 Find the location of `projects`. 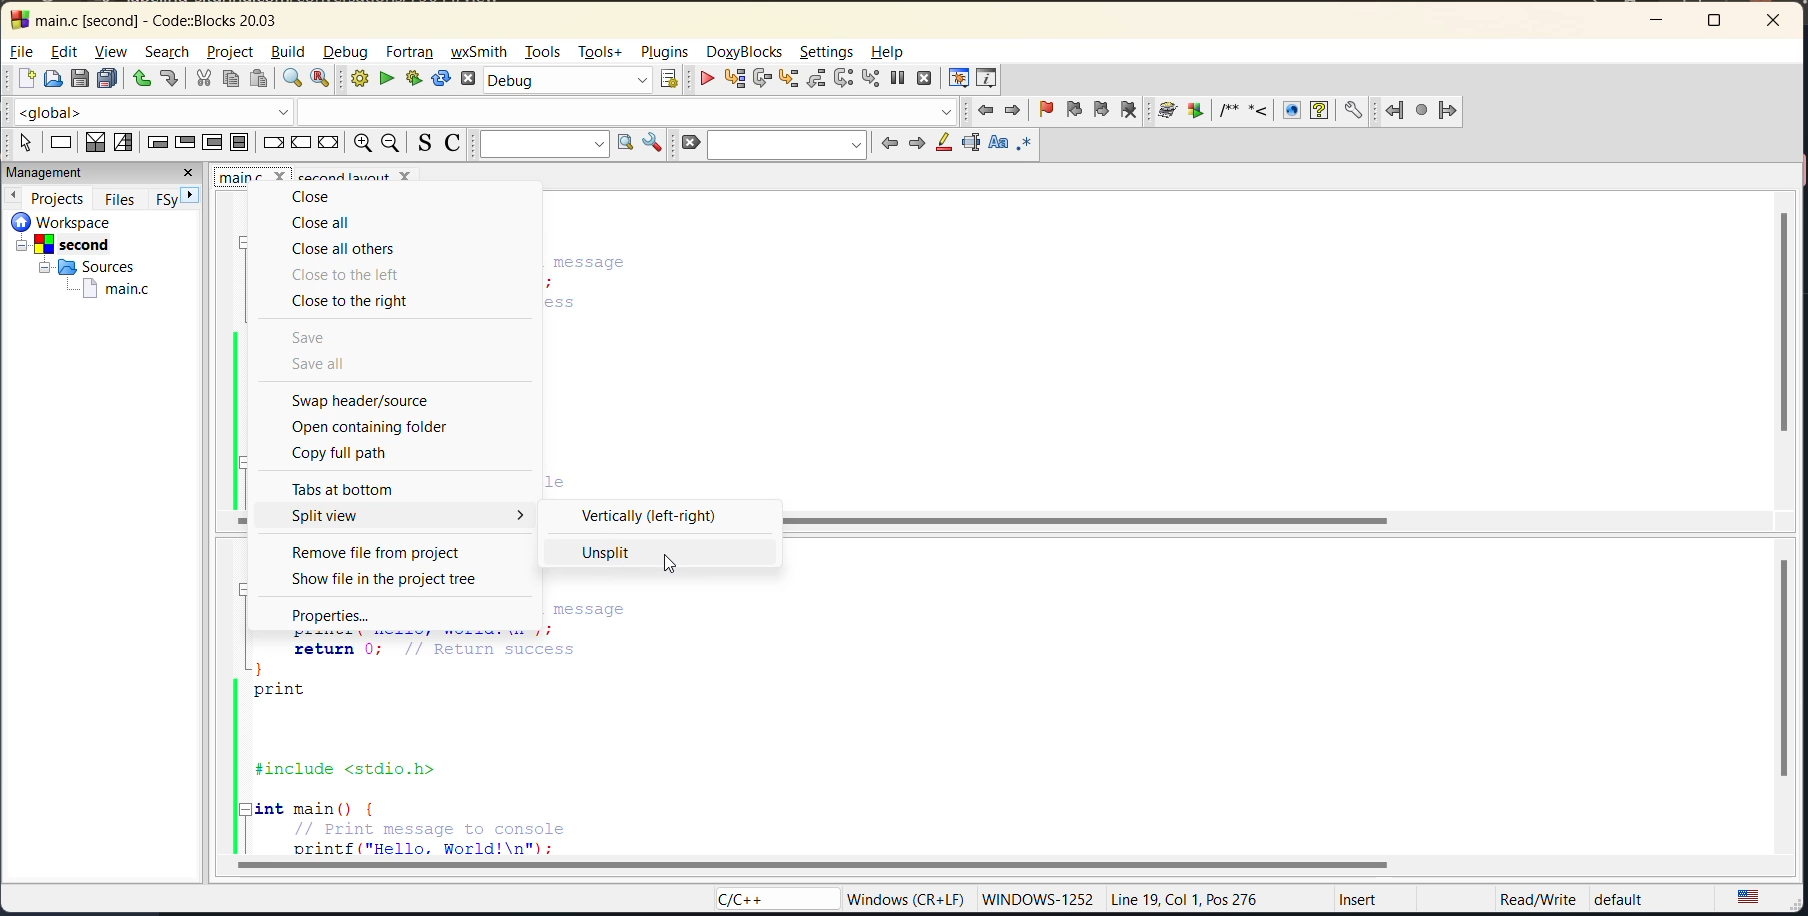

projects is located at coordinates (60, 198).